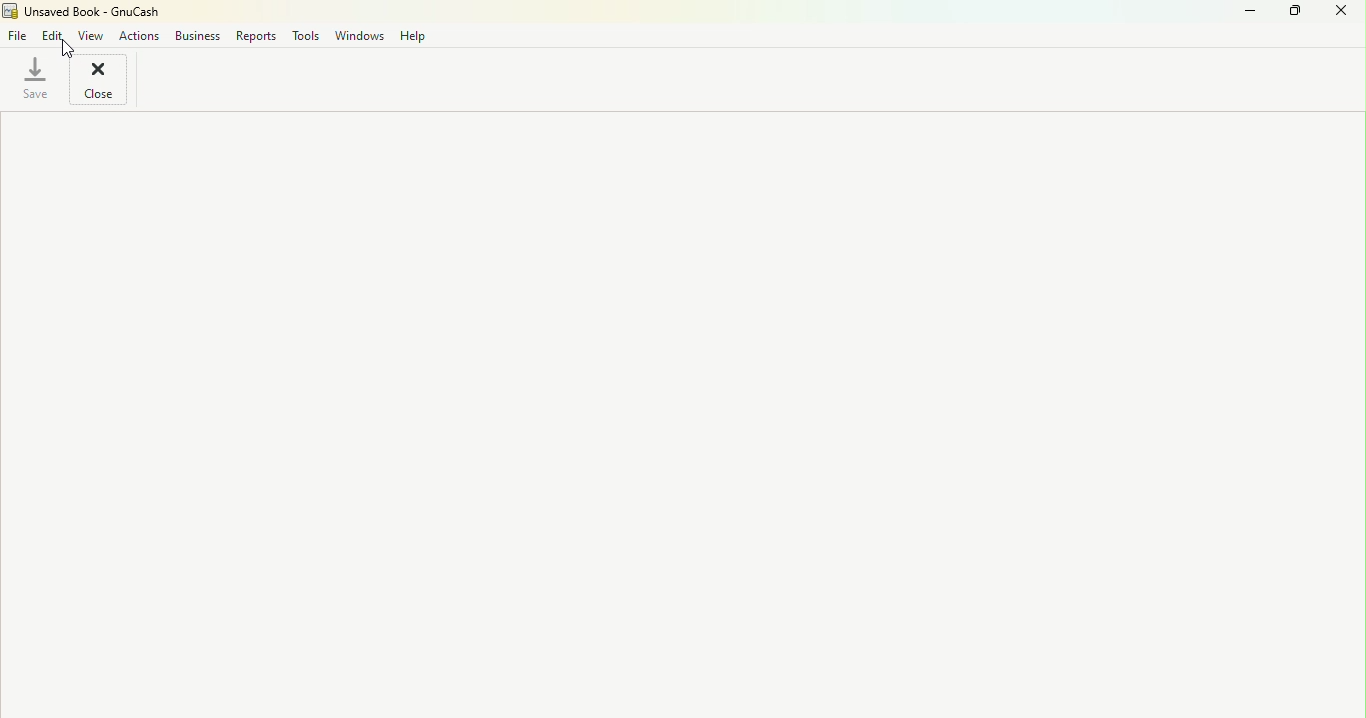  What do you see at coordinates (136, 38) in the screenshot?
I see `Actions` at bounding box center [136, 38].